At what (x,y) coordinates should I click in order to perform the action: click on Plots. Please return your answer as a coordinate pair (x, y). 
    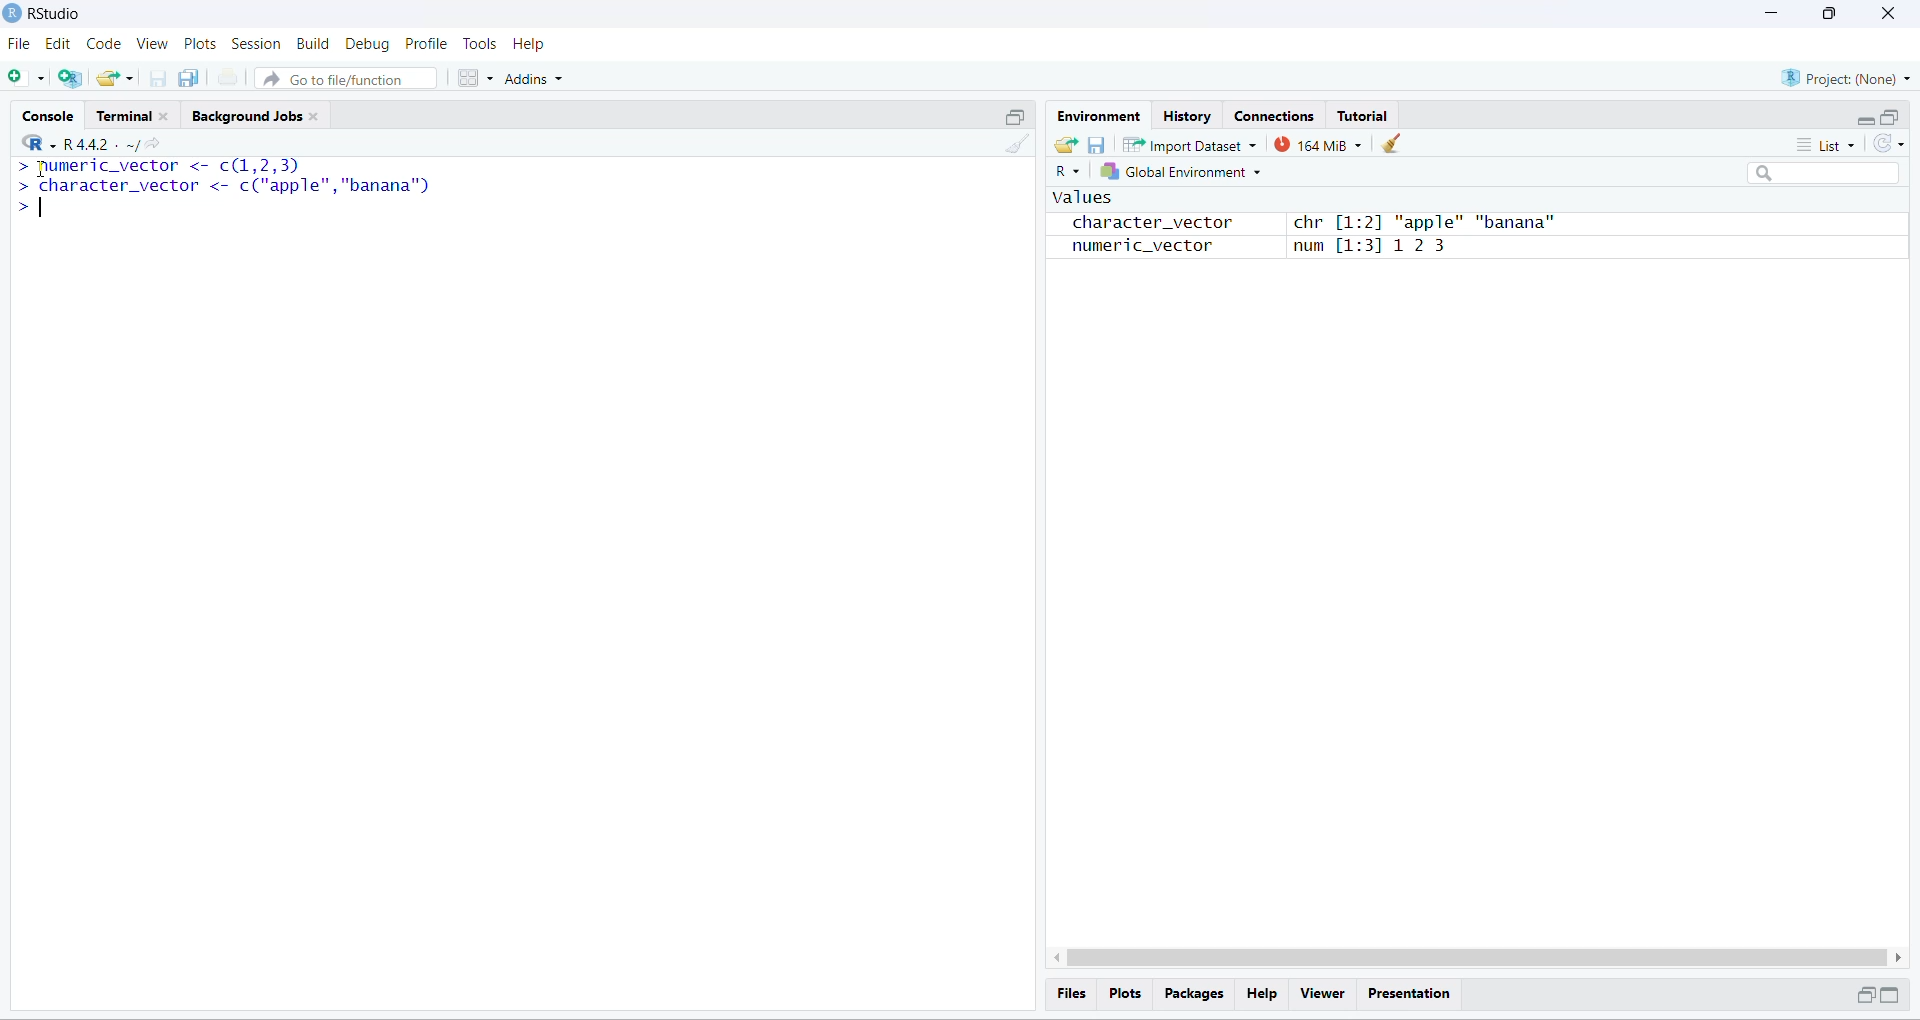
    Looking at the image, I should click on (202, 44).